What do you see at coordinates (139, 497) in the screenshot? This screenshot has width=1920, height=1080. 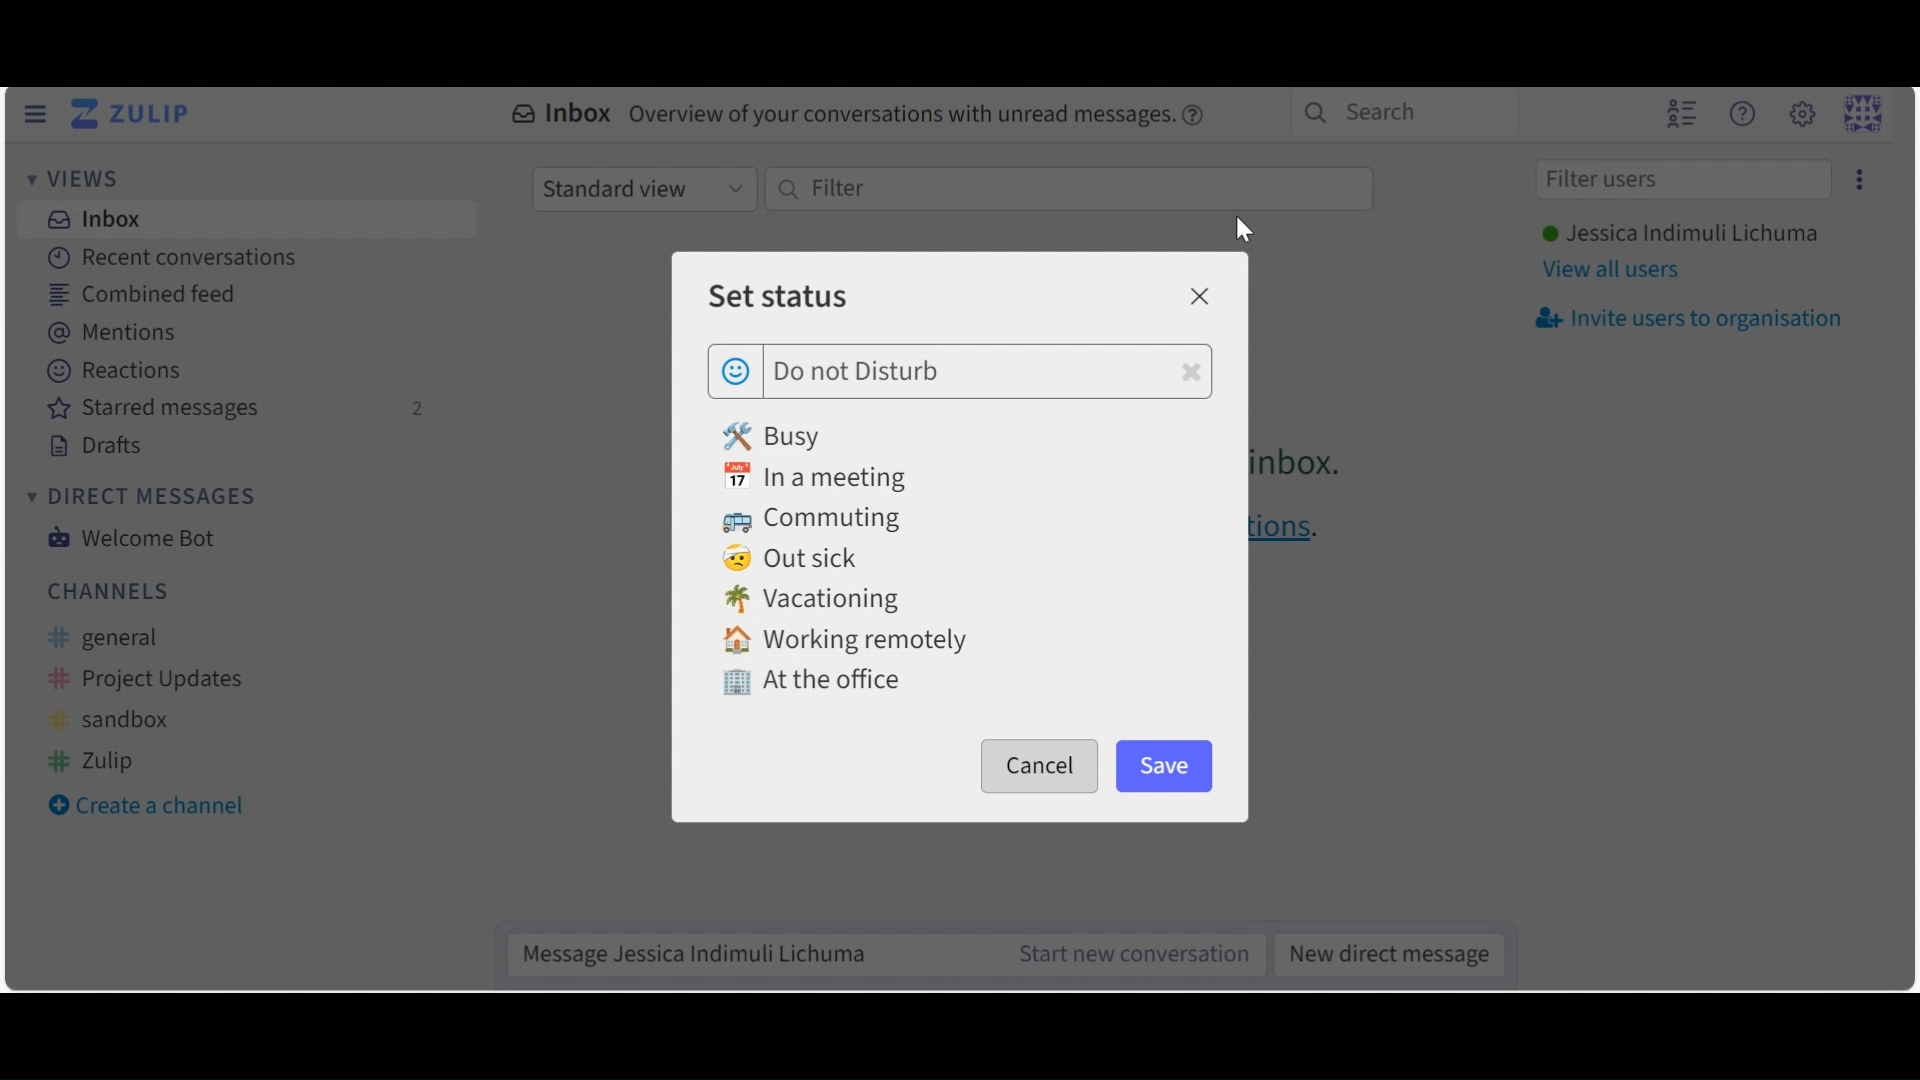 I see `Direct Messages` at bounding box center [139, 497].